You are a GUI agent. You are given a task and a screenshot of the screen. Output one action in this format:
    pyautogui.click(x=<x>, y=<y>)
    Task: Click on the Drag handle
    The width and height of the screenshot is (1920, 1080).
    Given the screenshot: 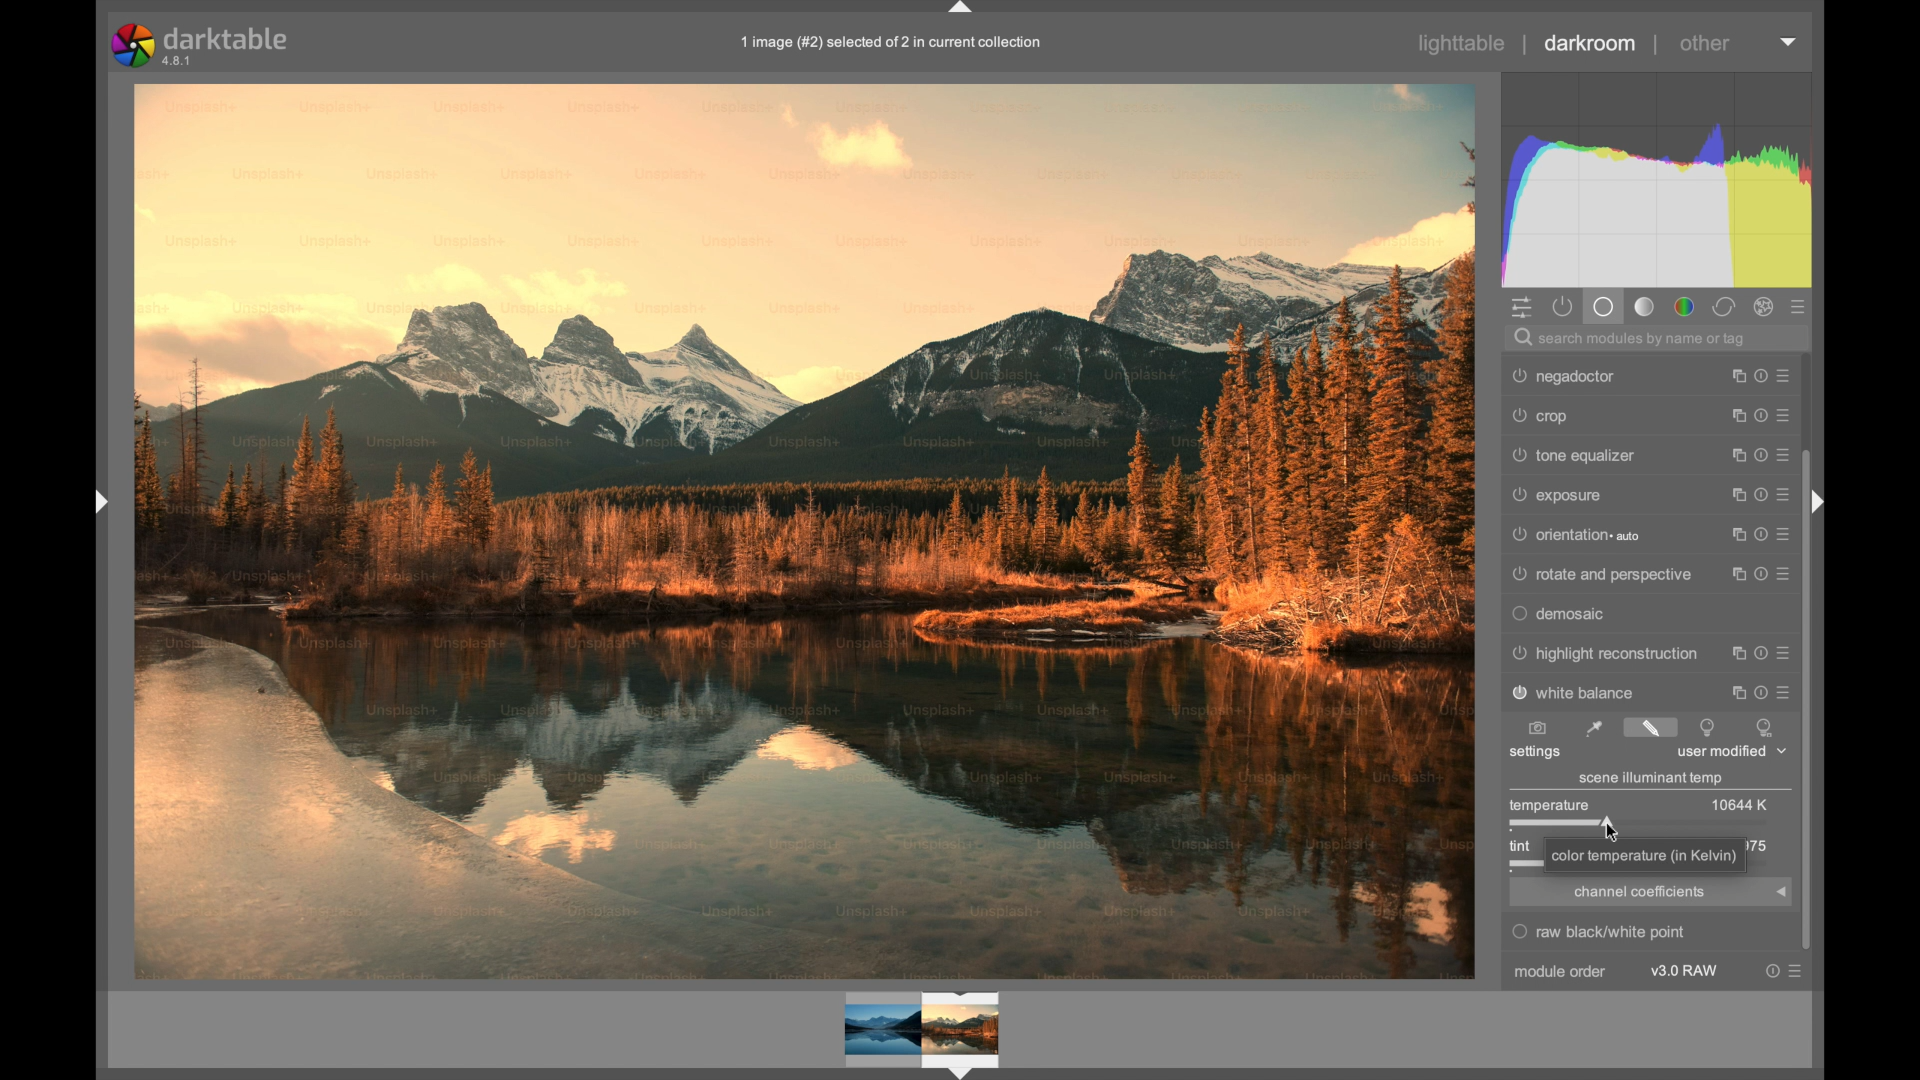 What is the action you would take?
    pyautogui.click(x=96, y=499)
    